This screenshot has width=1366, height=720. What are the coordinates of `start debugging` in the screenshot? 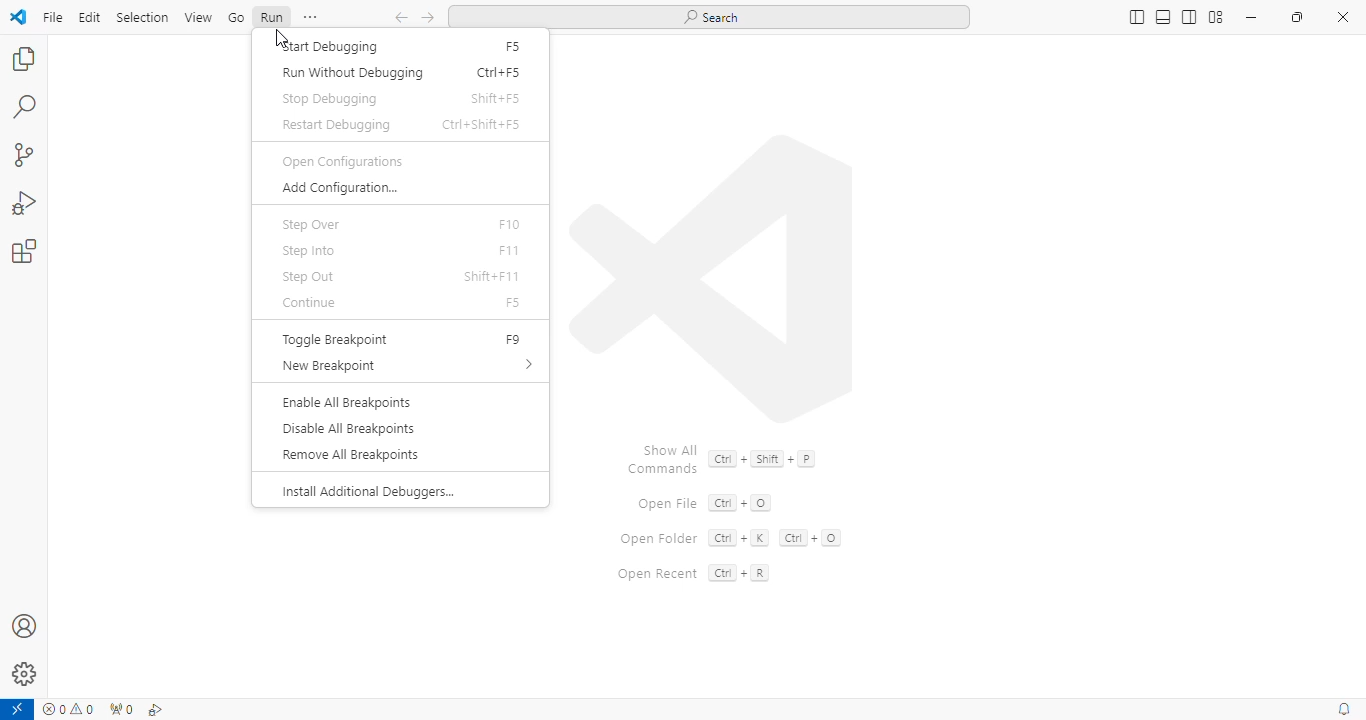 It's located at (328, 47).